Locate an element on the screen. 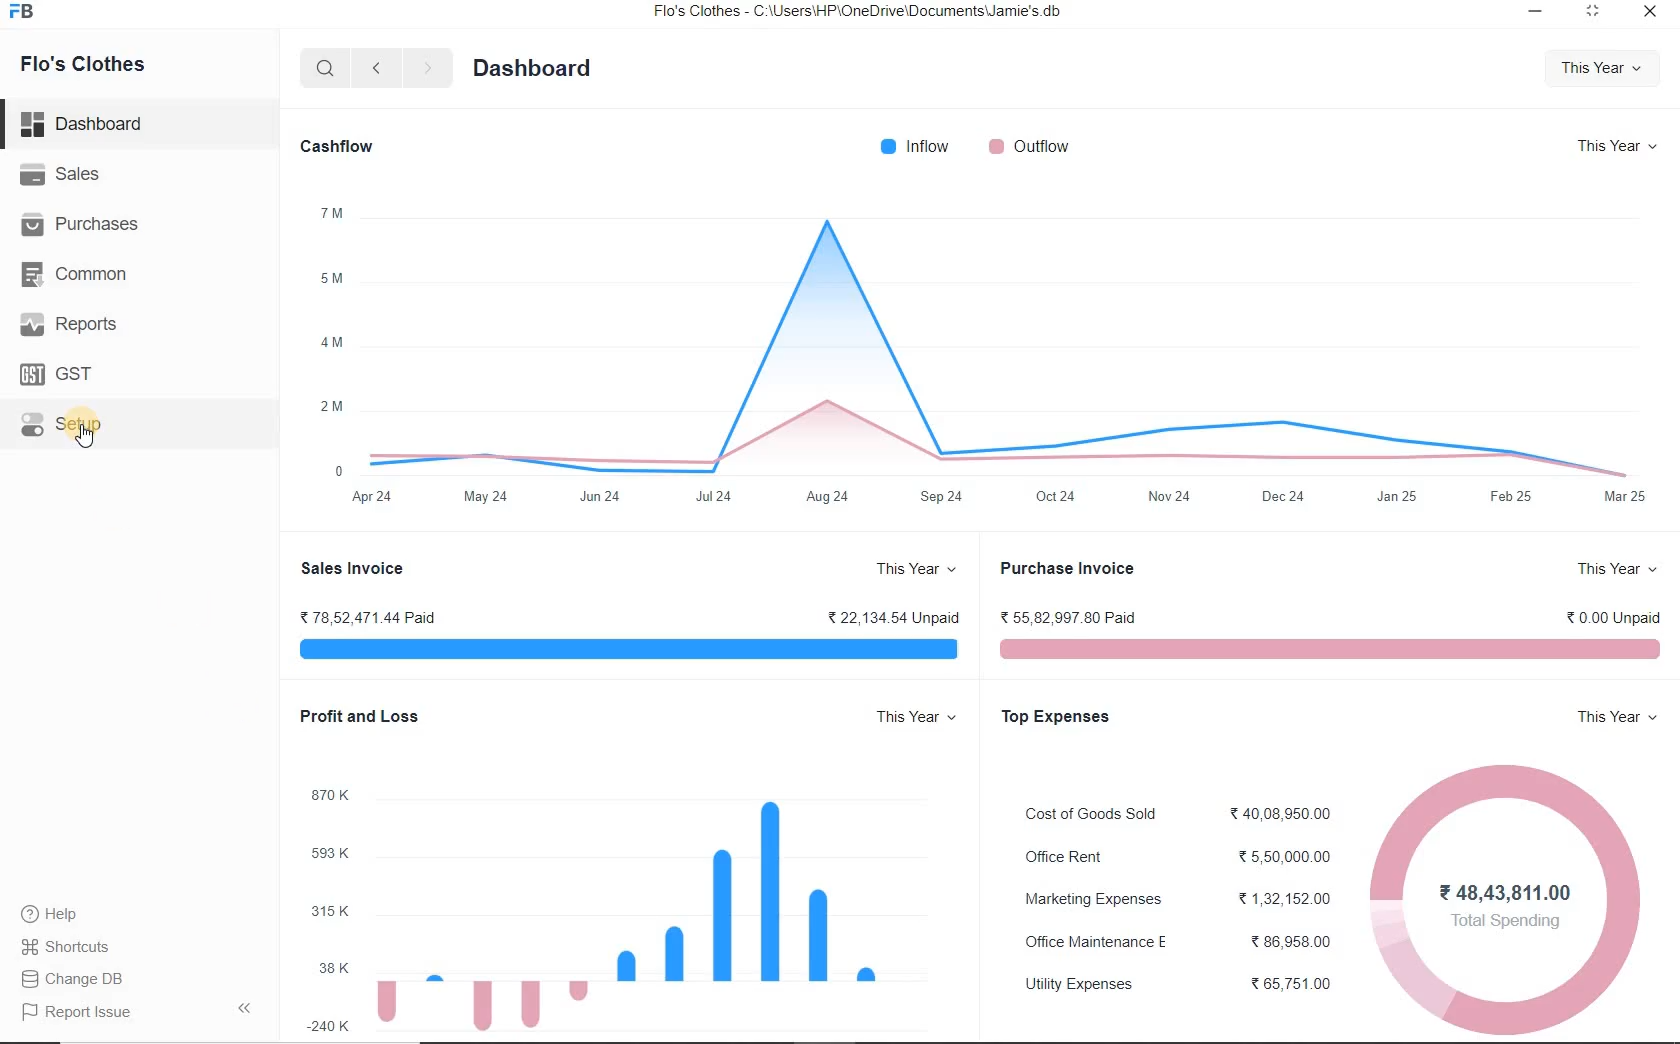  dashboard is located at coordinates (84, 124).